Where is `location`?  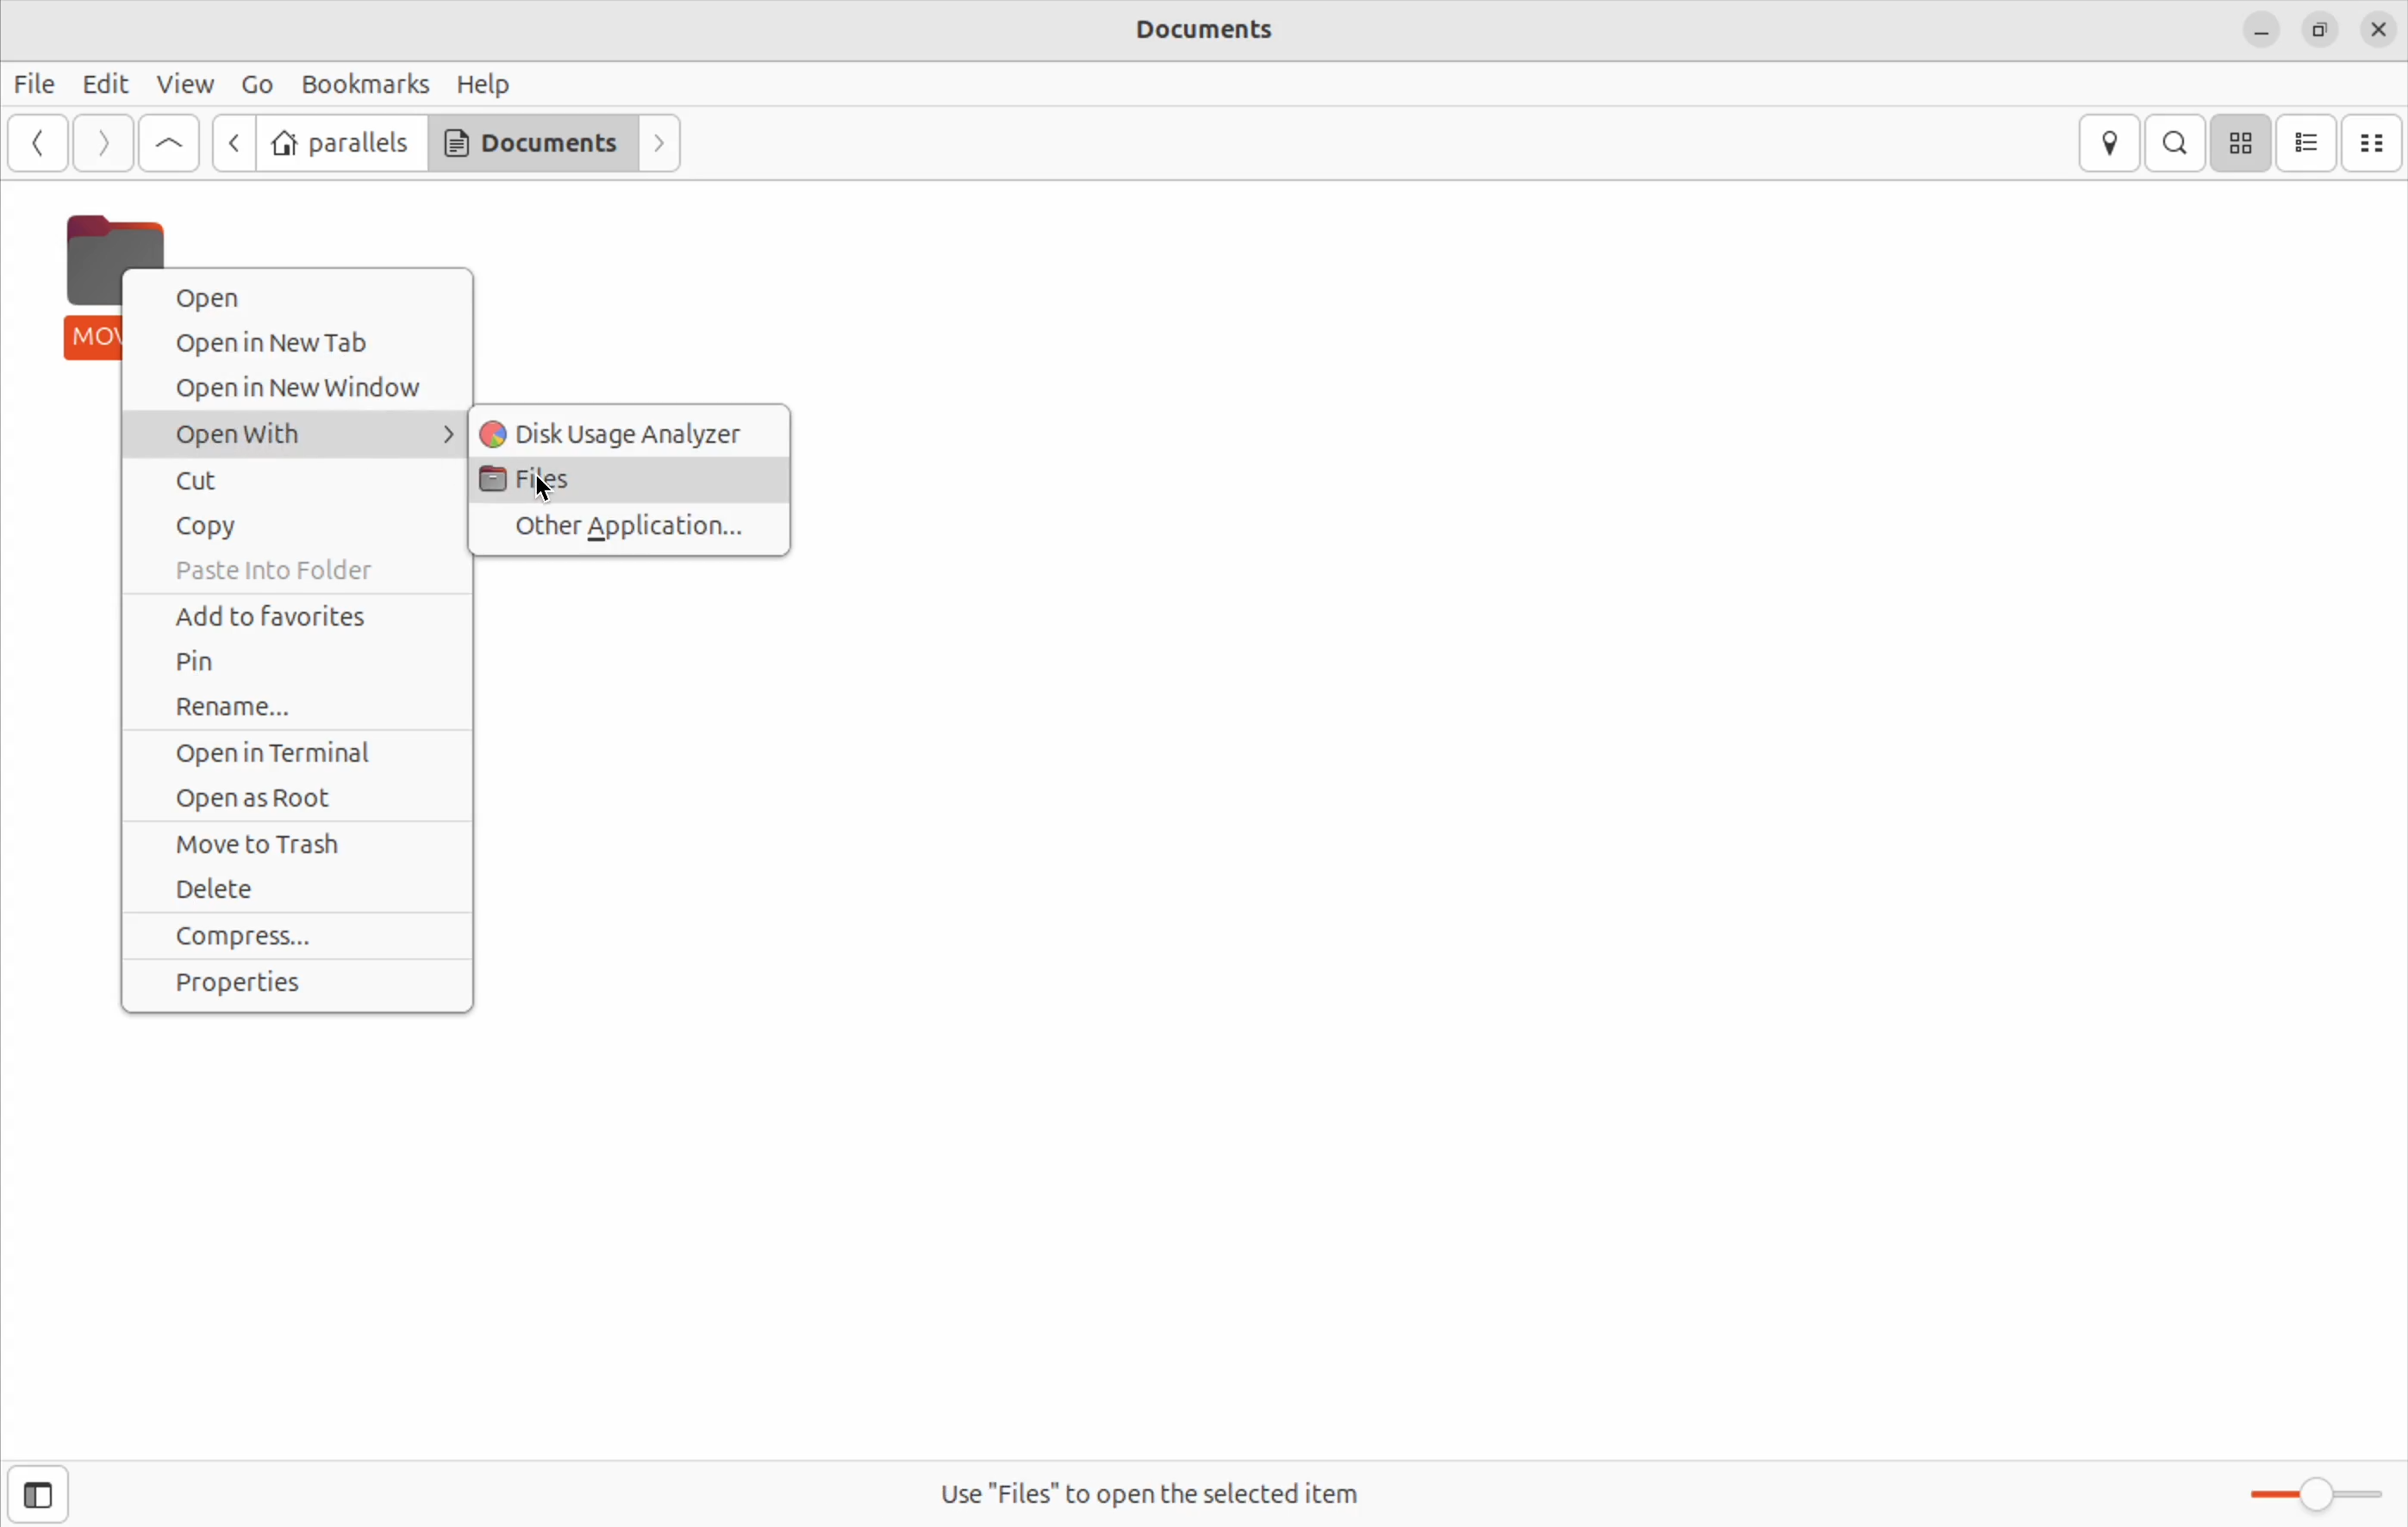 location is located at coordinates (2108, 144).